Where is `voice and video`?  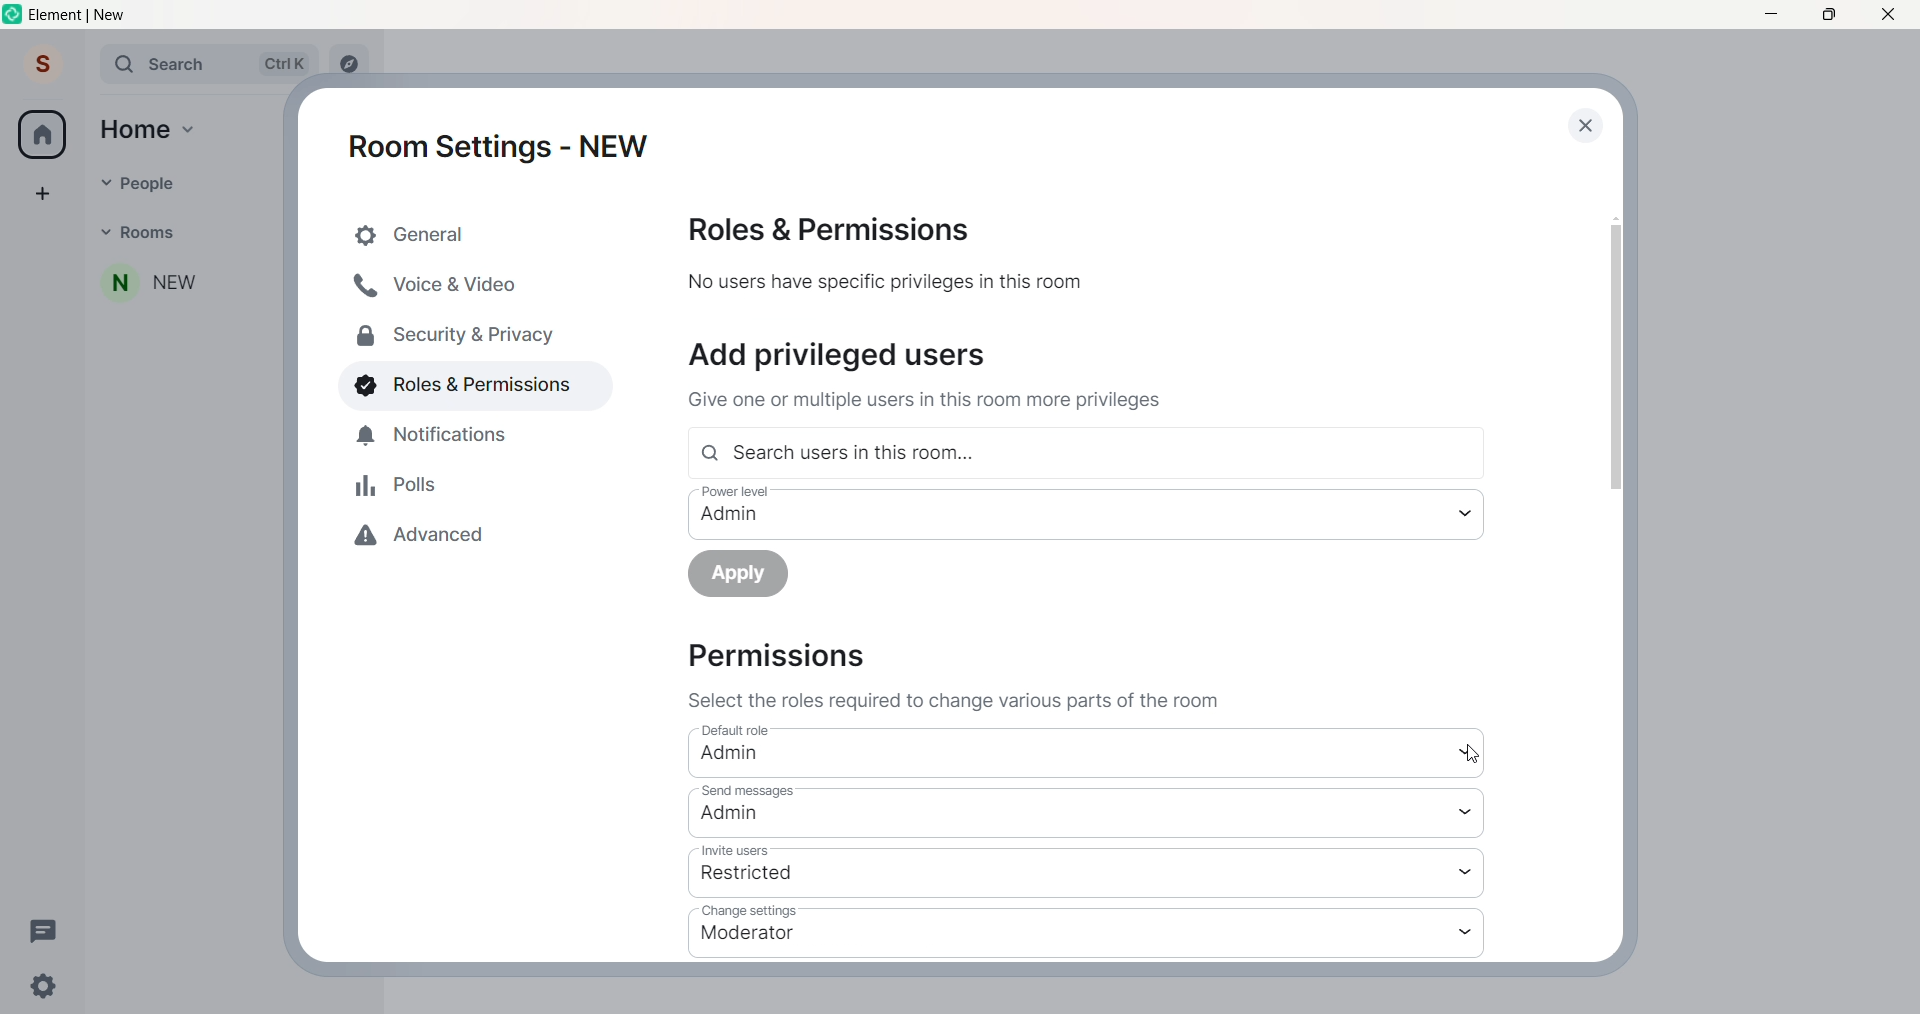 voice and video is located at coordinates (442, 285).